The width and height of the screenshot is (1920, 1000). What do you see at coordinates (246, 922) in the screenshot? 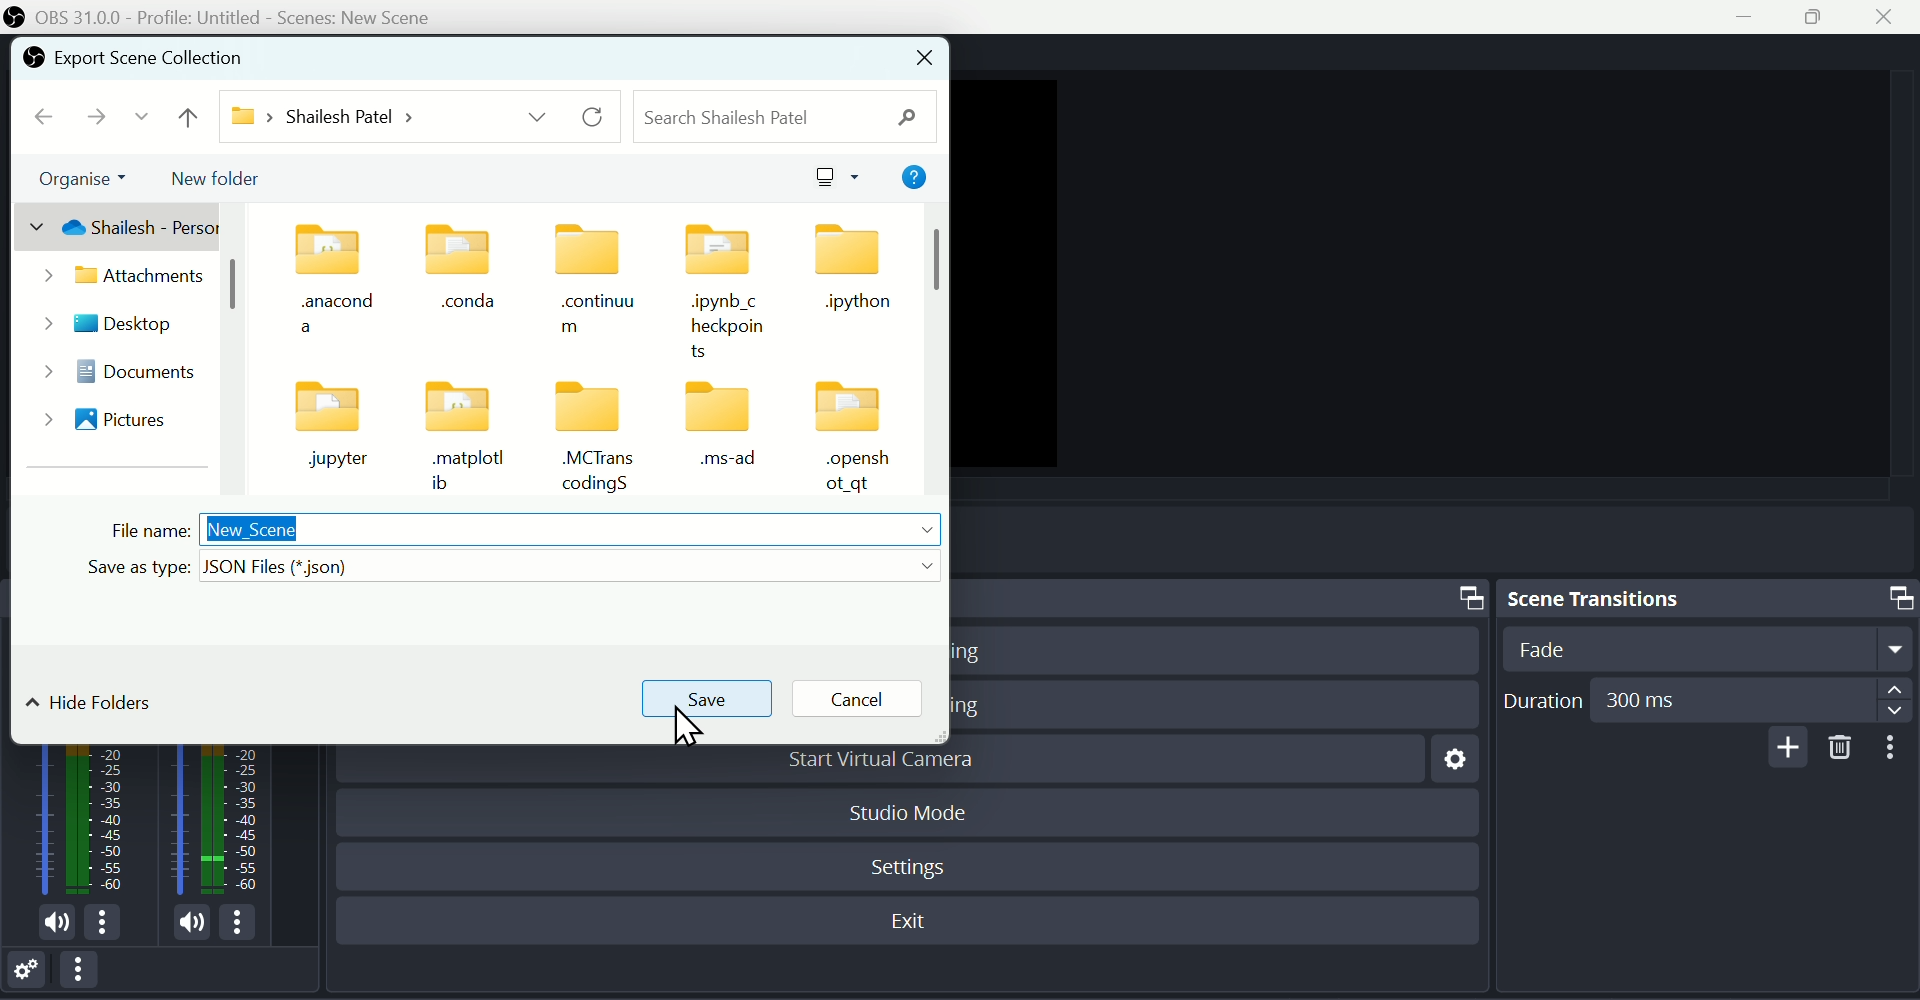
I see `more options` at bounding box center [246, 922].